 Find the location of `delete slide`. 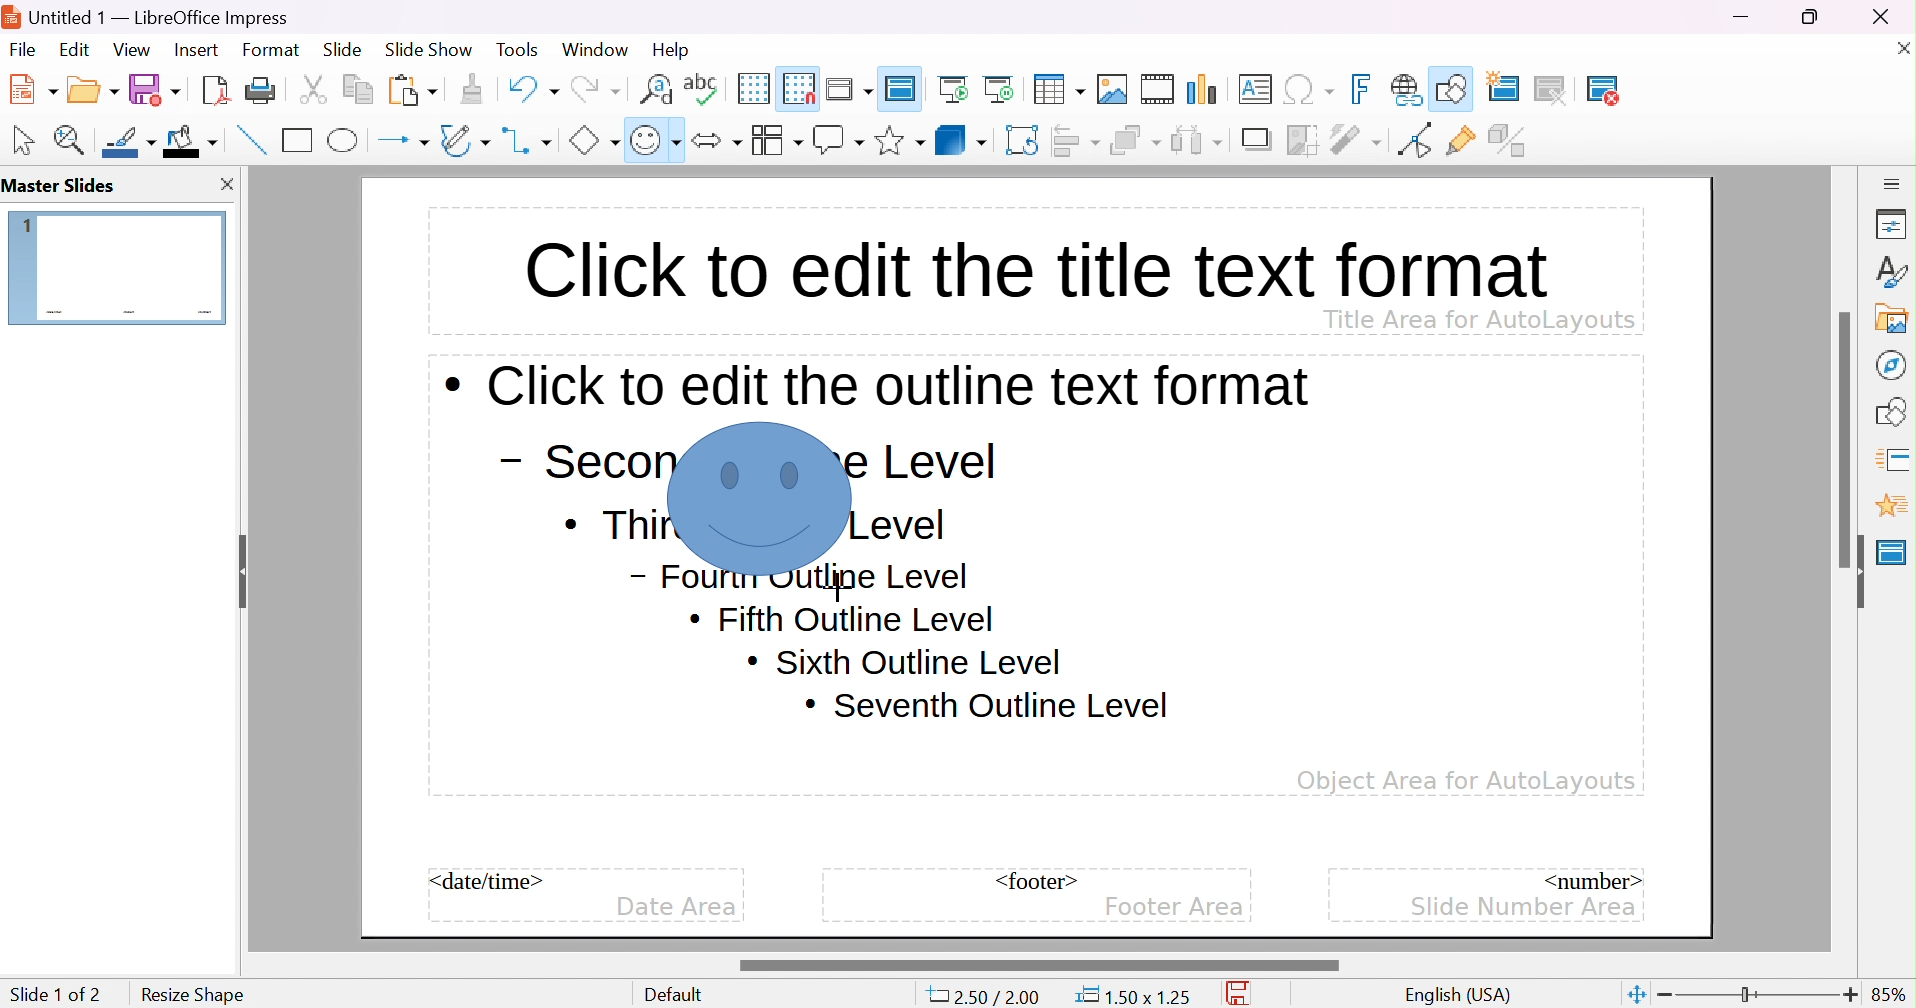

delete slide is located at coordinates (1616, 90).